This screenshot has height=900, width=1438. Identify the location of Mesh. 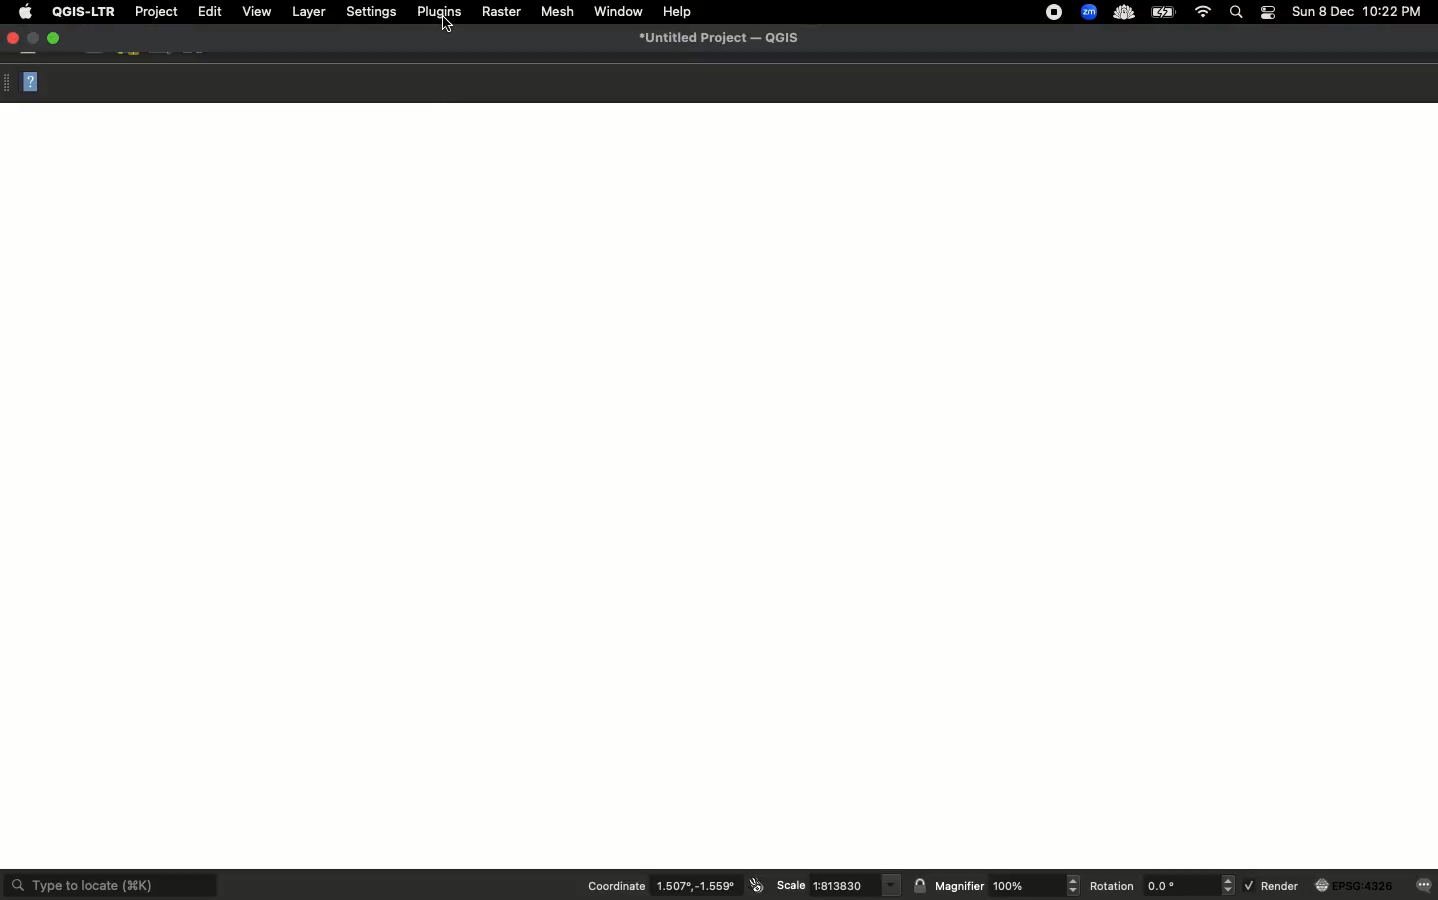
(557, 12).